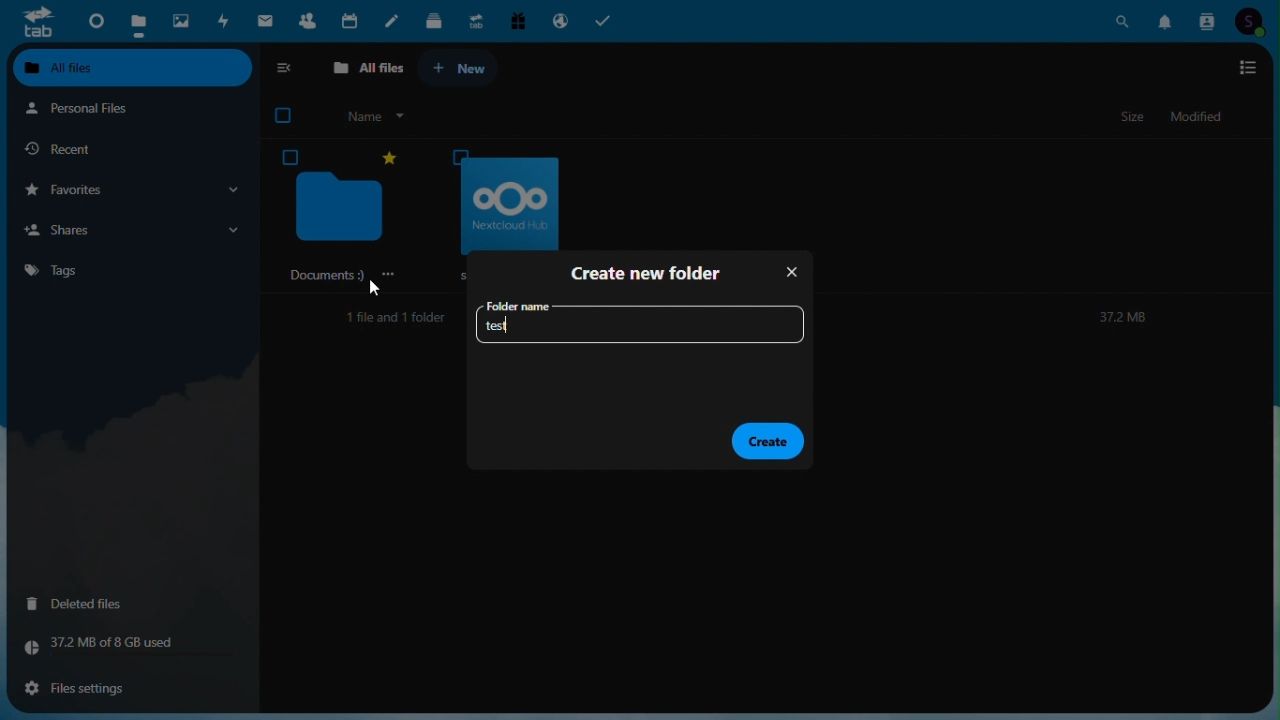  What do you see at coordinates (1135, 118) in the screenshot?
I see `Size` at bounding box center [1135, 118].